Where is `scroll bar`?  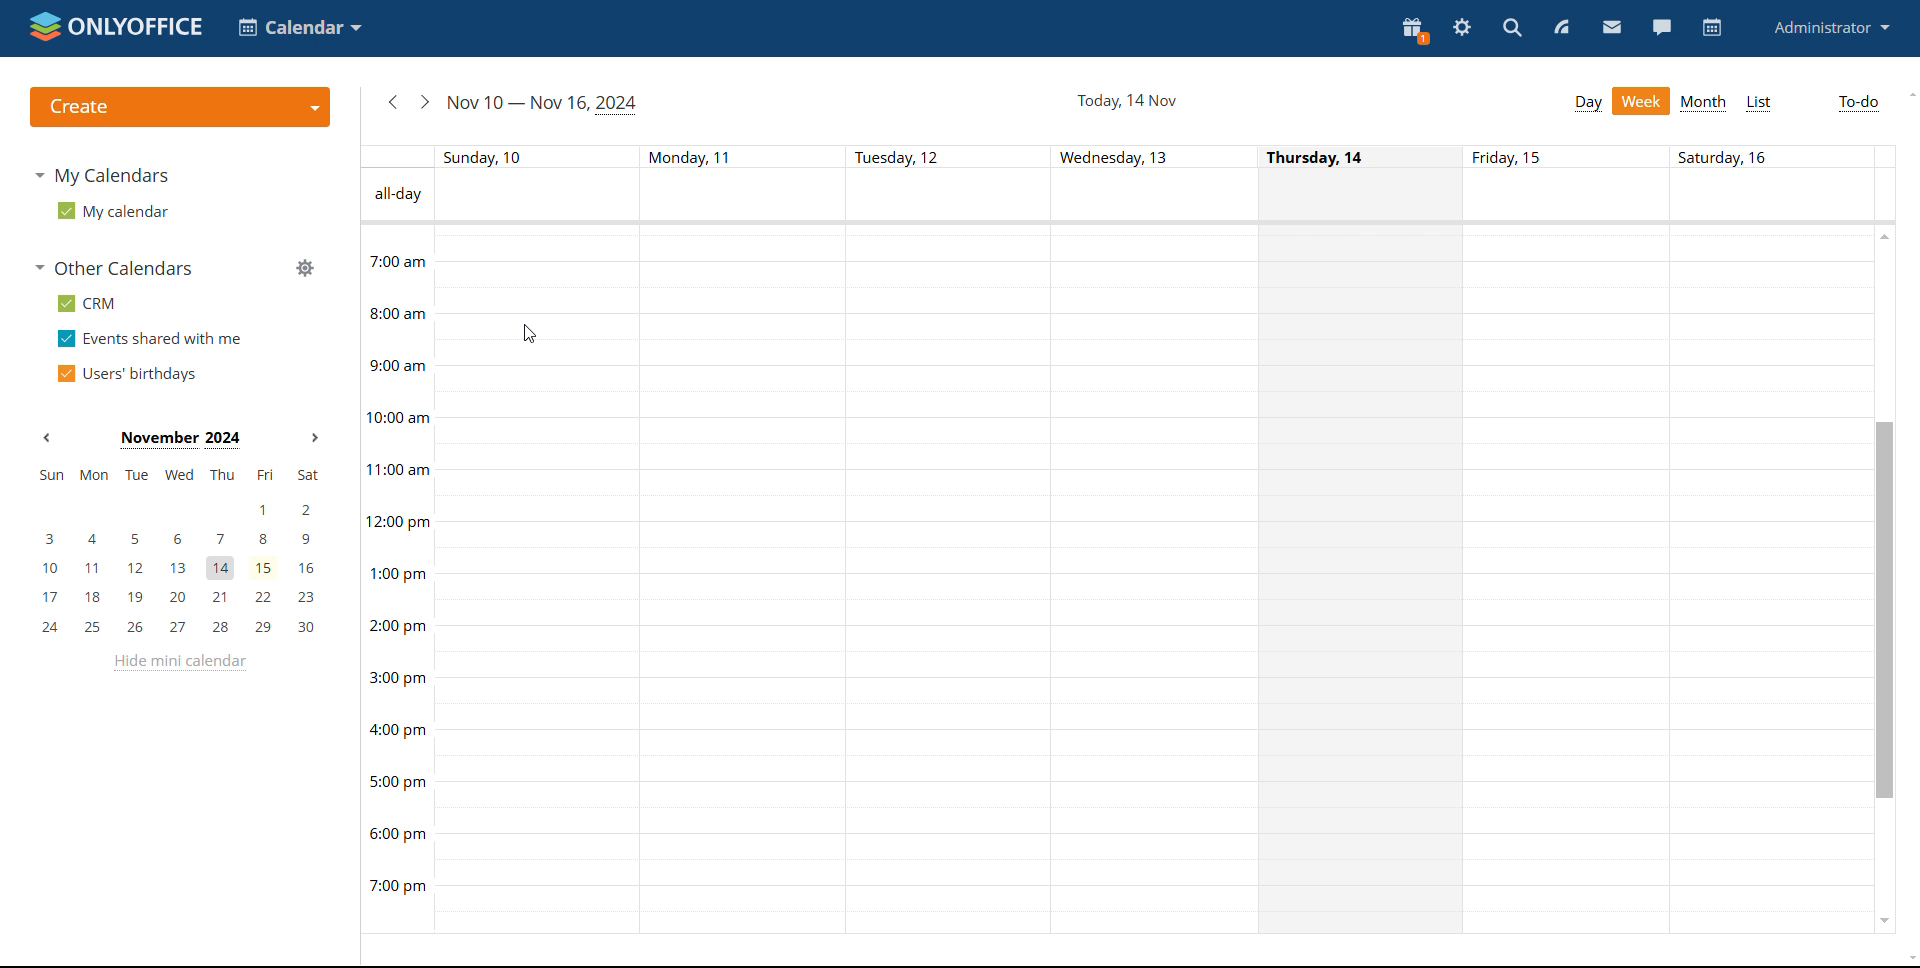
scroll bar is located at coordinates (1882, 607).